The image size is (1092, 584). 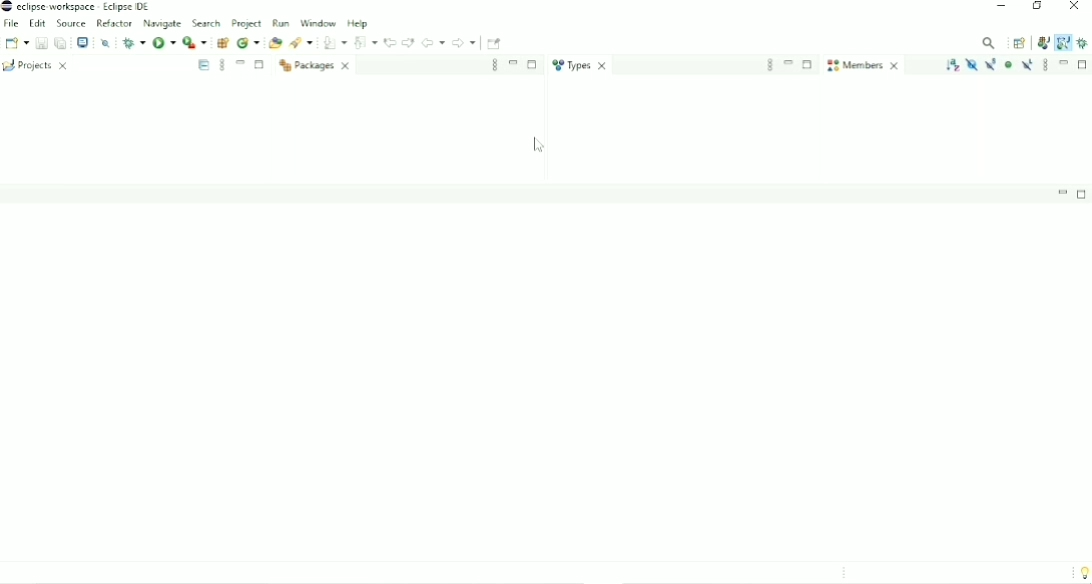 I want to click on Help, so click(x=361, y=23).